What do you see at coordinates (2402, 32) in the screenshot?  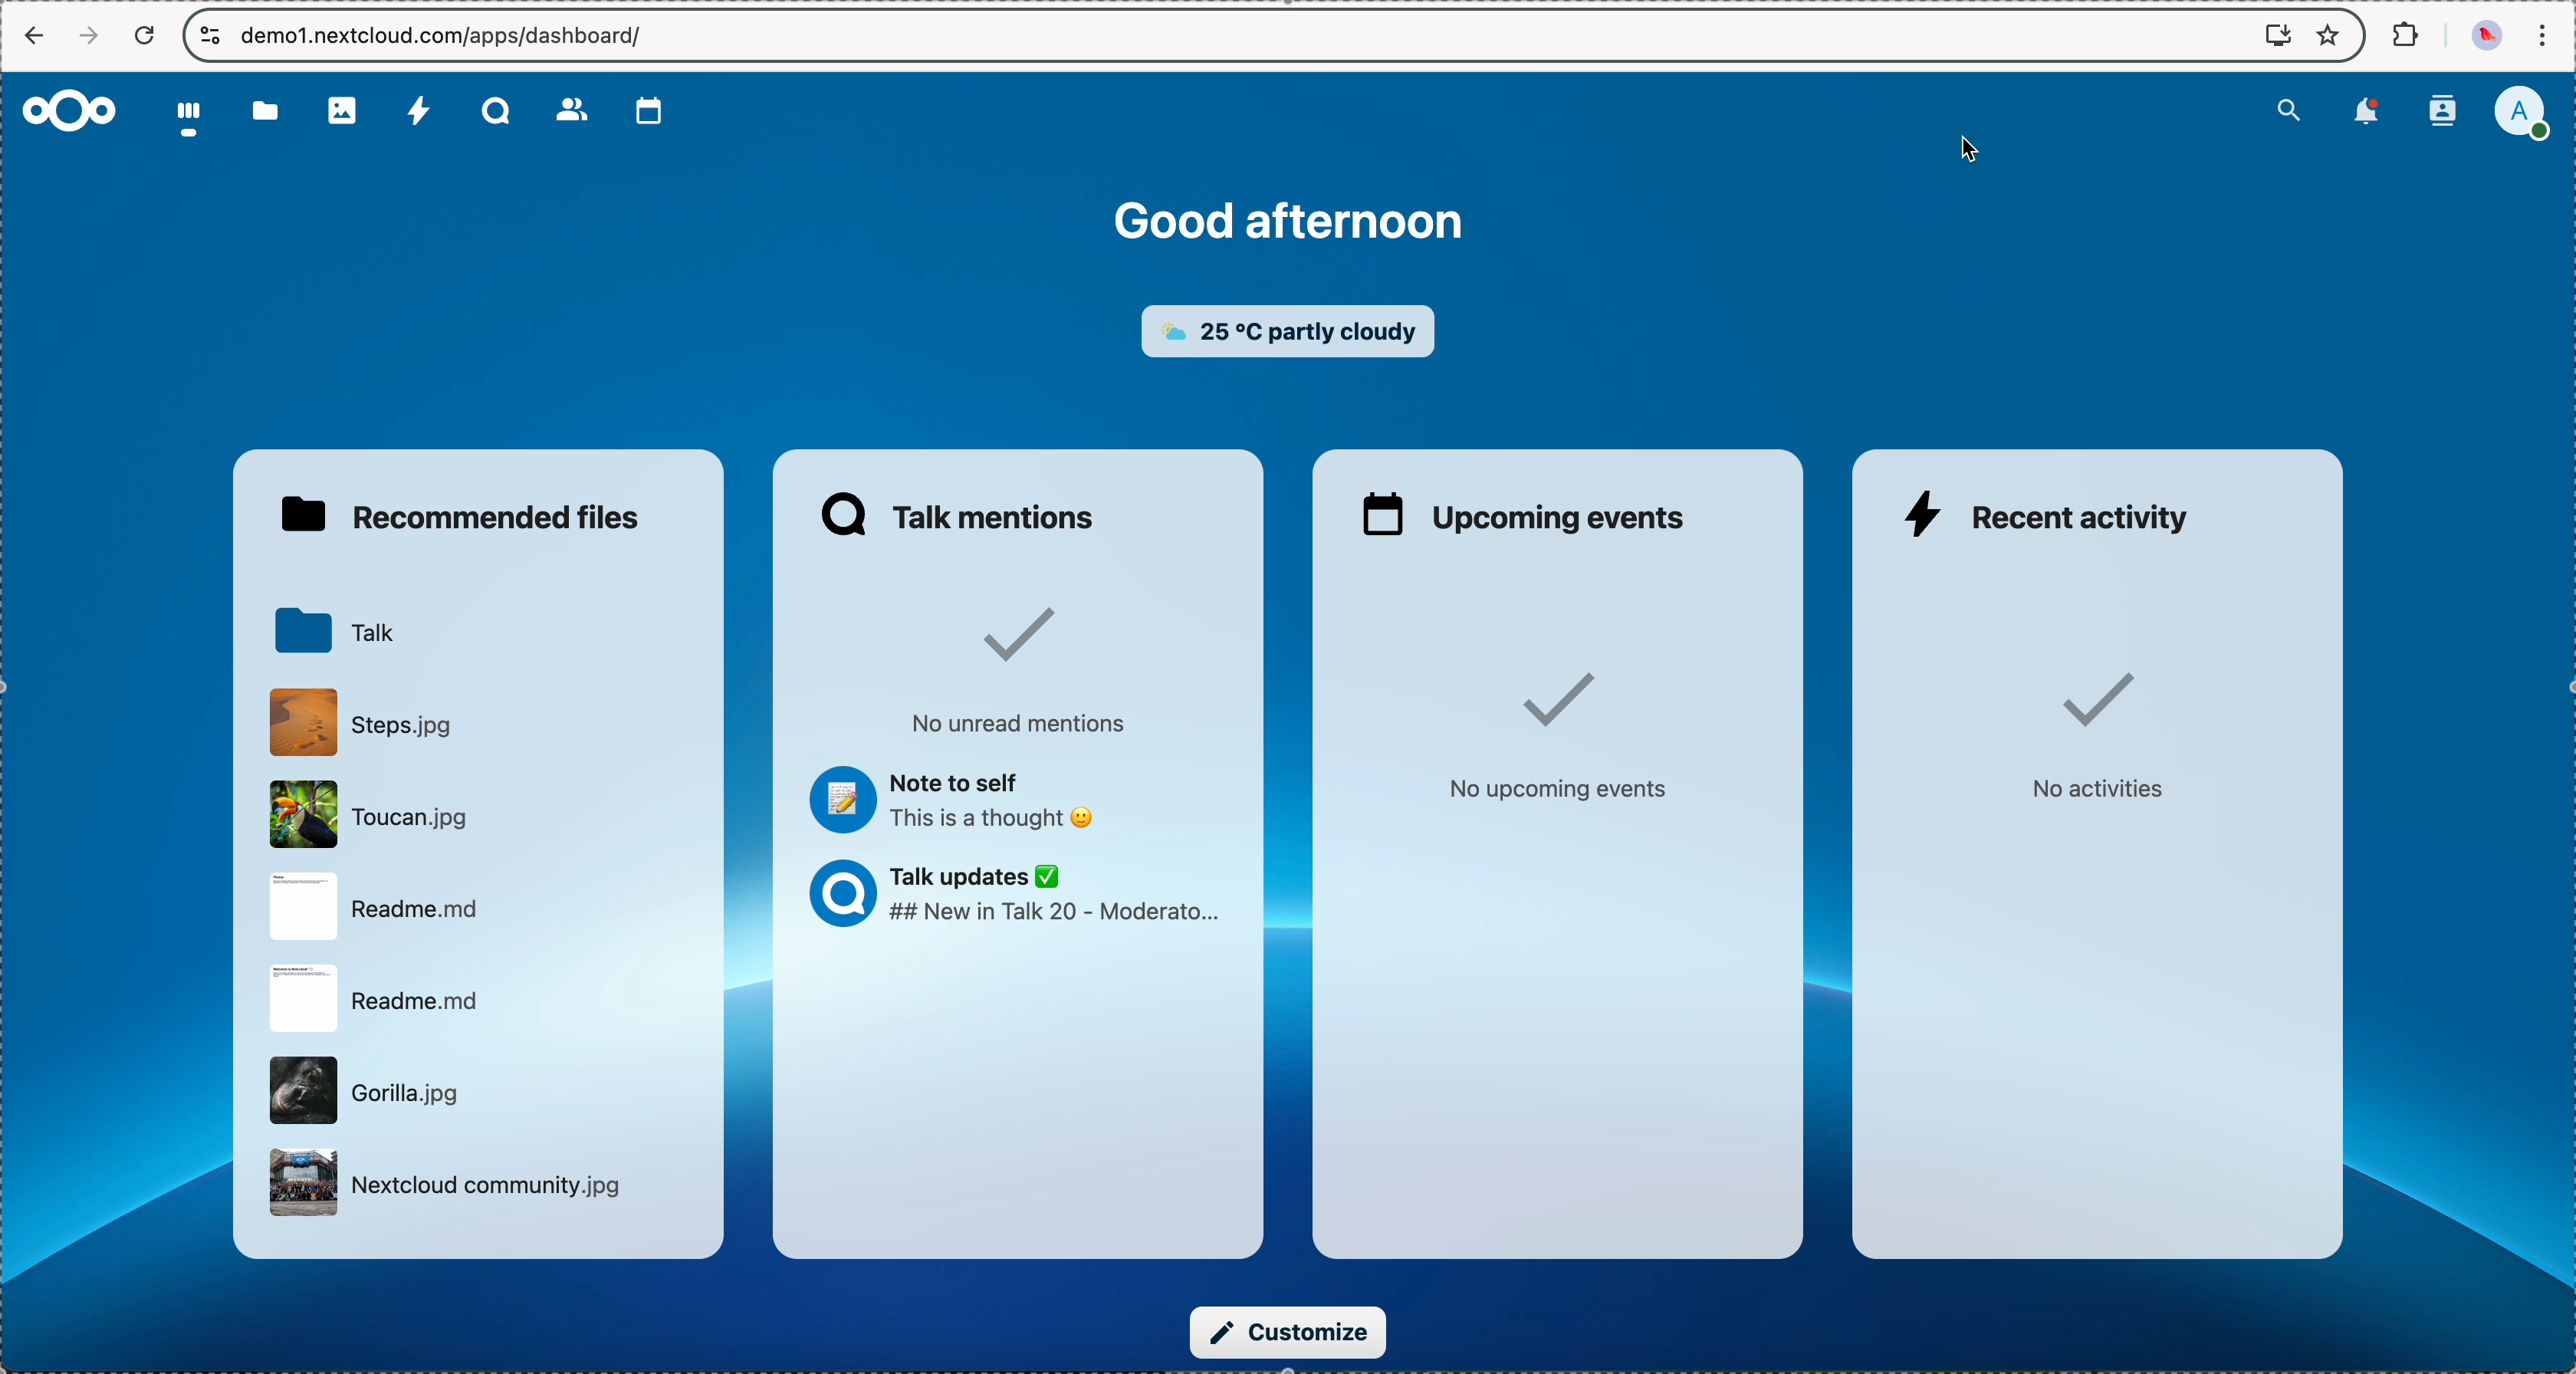 I see `extensions` at bounding box center [2402, 32].